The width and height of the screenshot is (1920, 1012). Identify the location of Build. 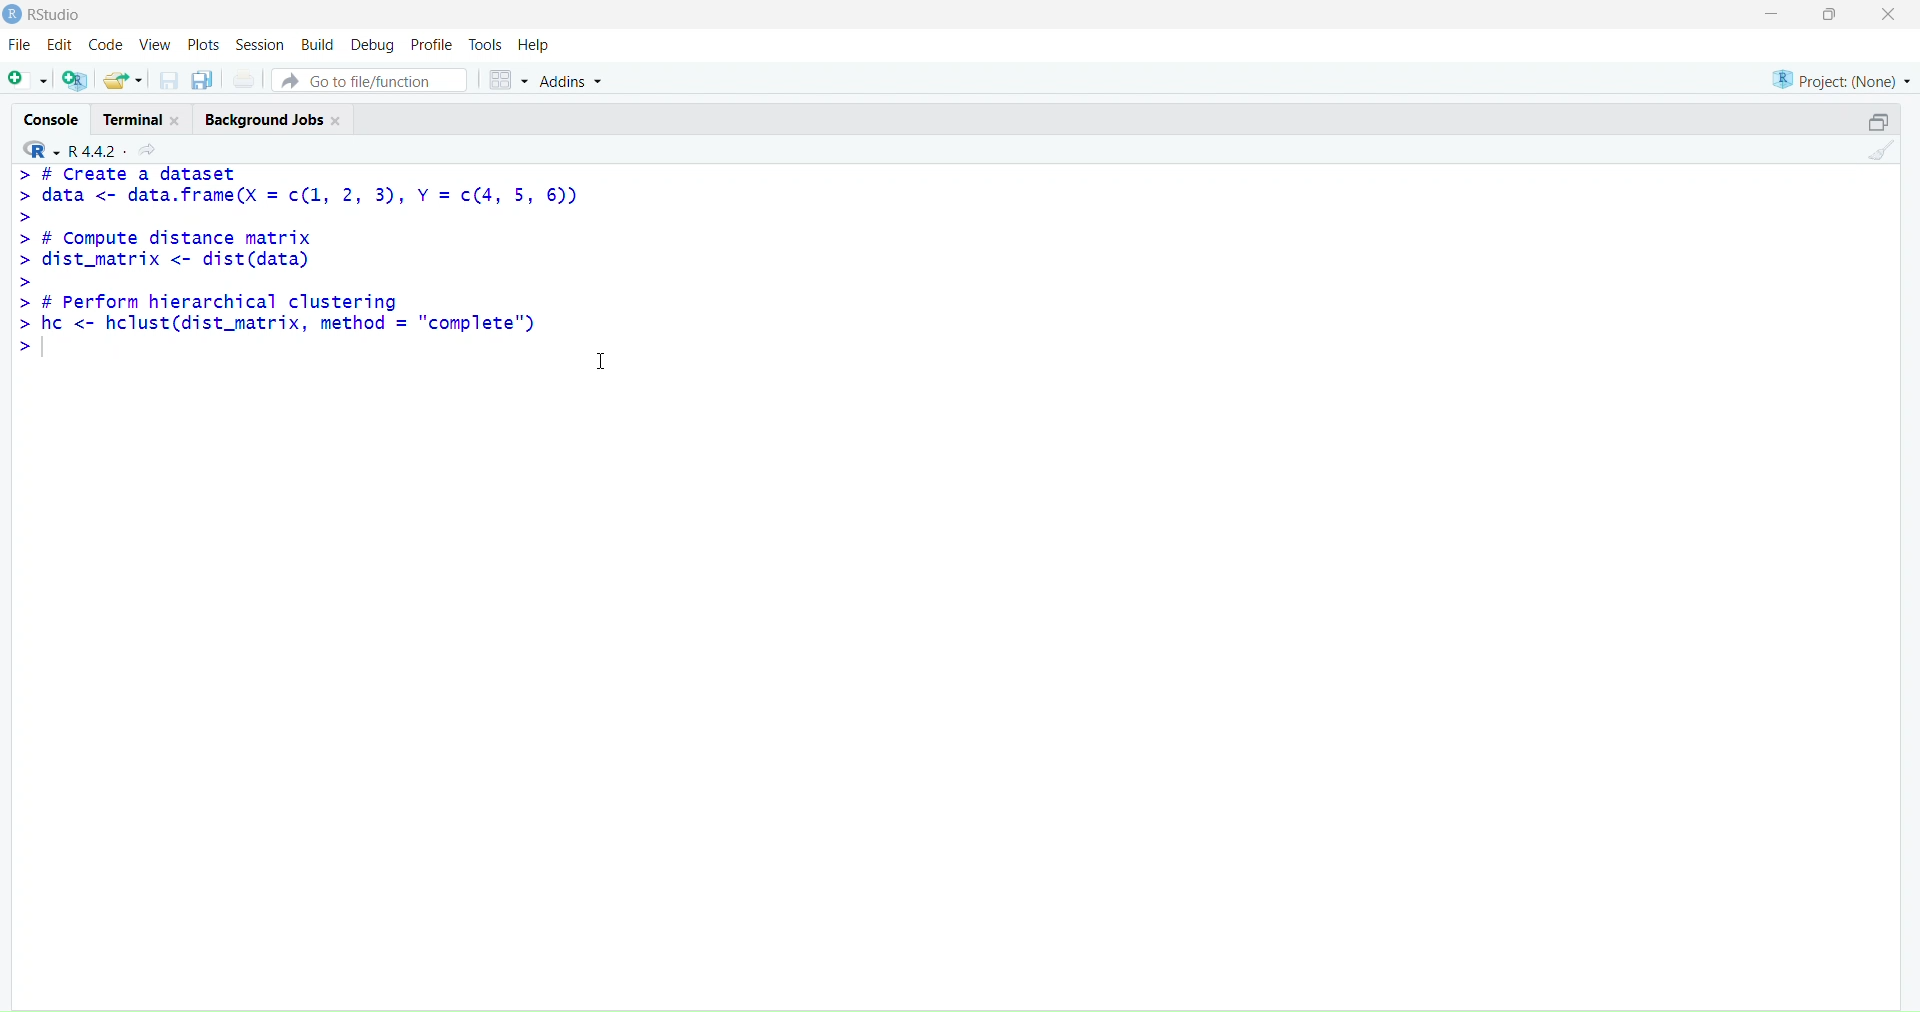
(317, 46).